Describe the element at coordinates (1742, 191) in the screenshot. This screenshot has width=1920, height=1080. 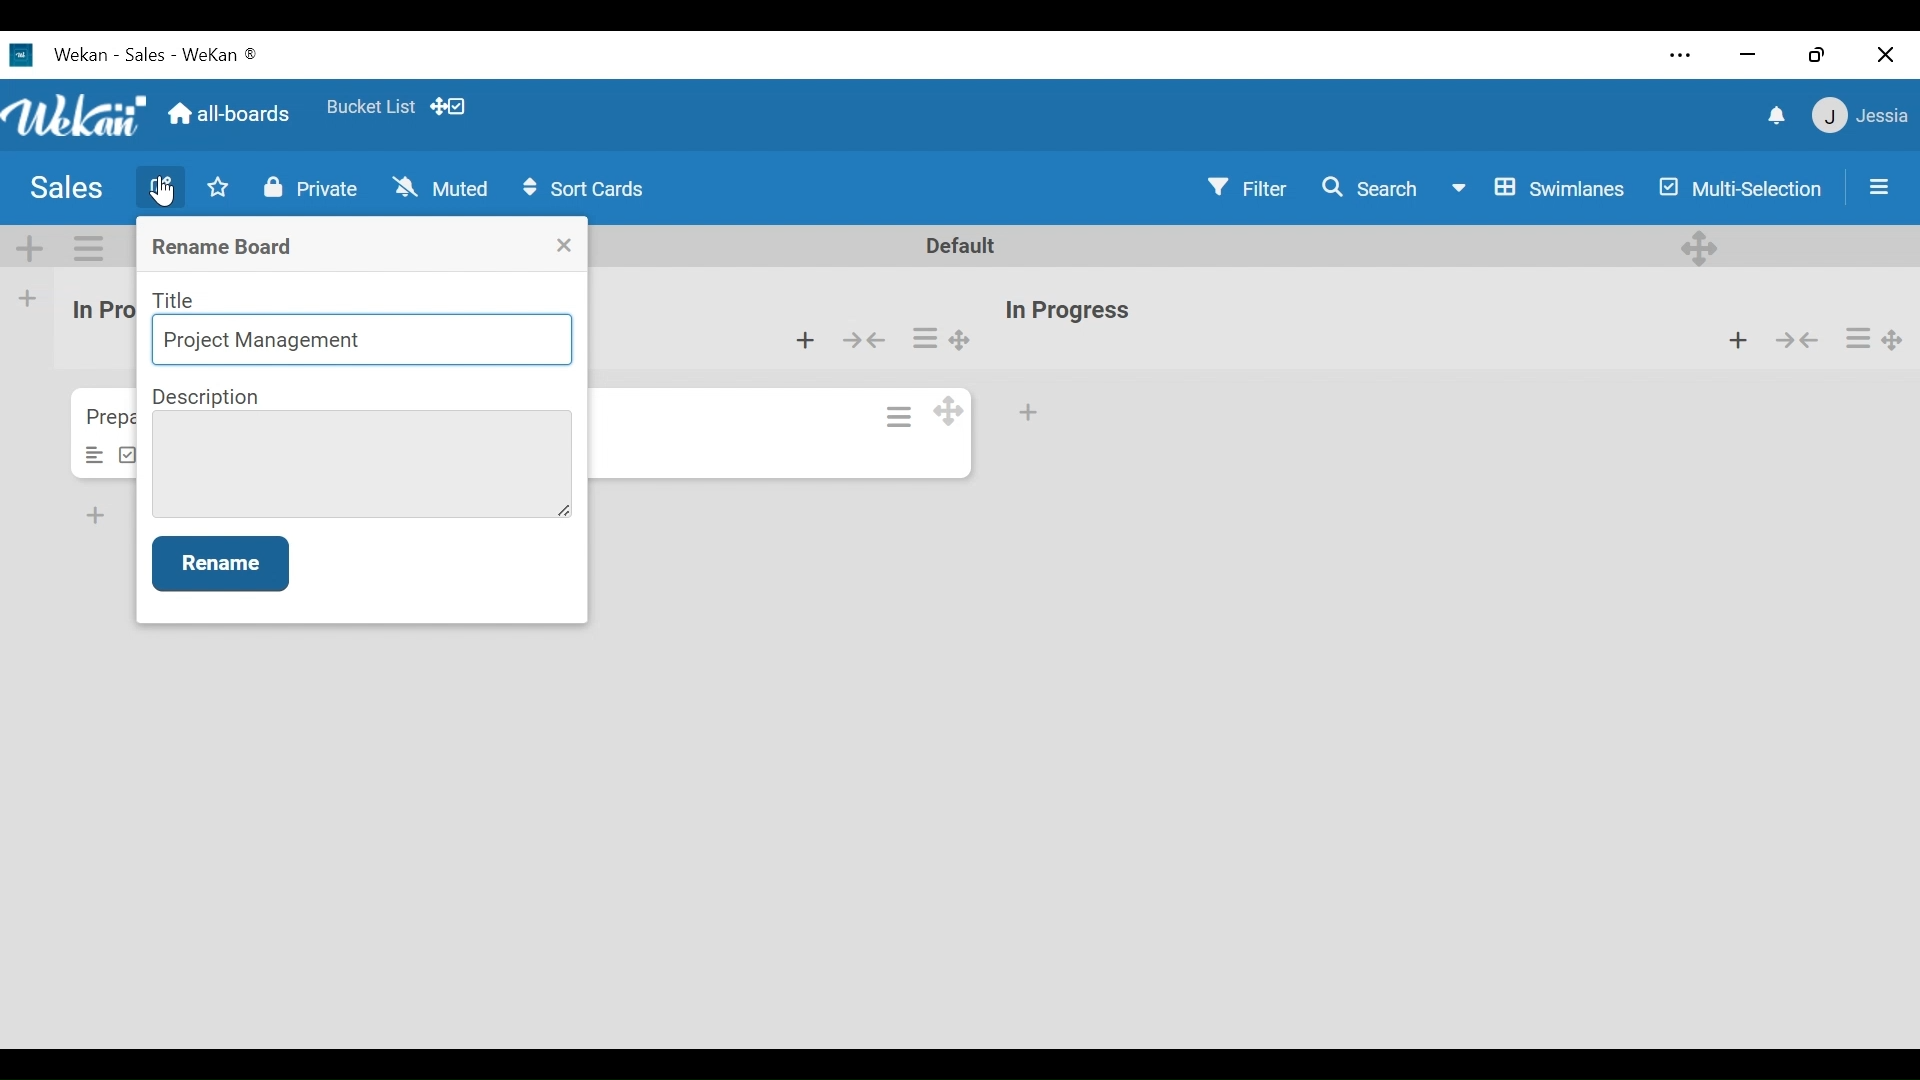
I see `Multi Selection` at that location.